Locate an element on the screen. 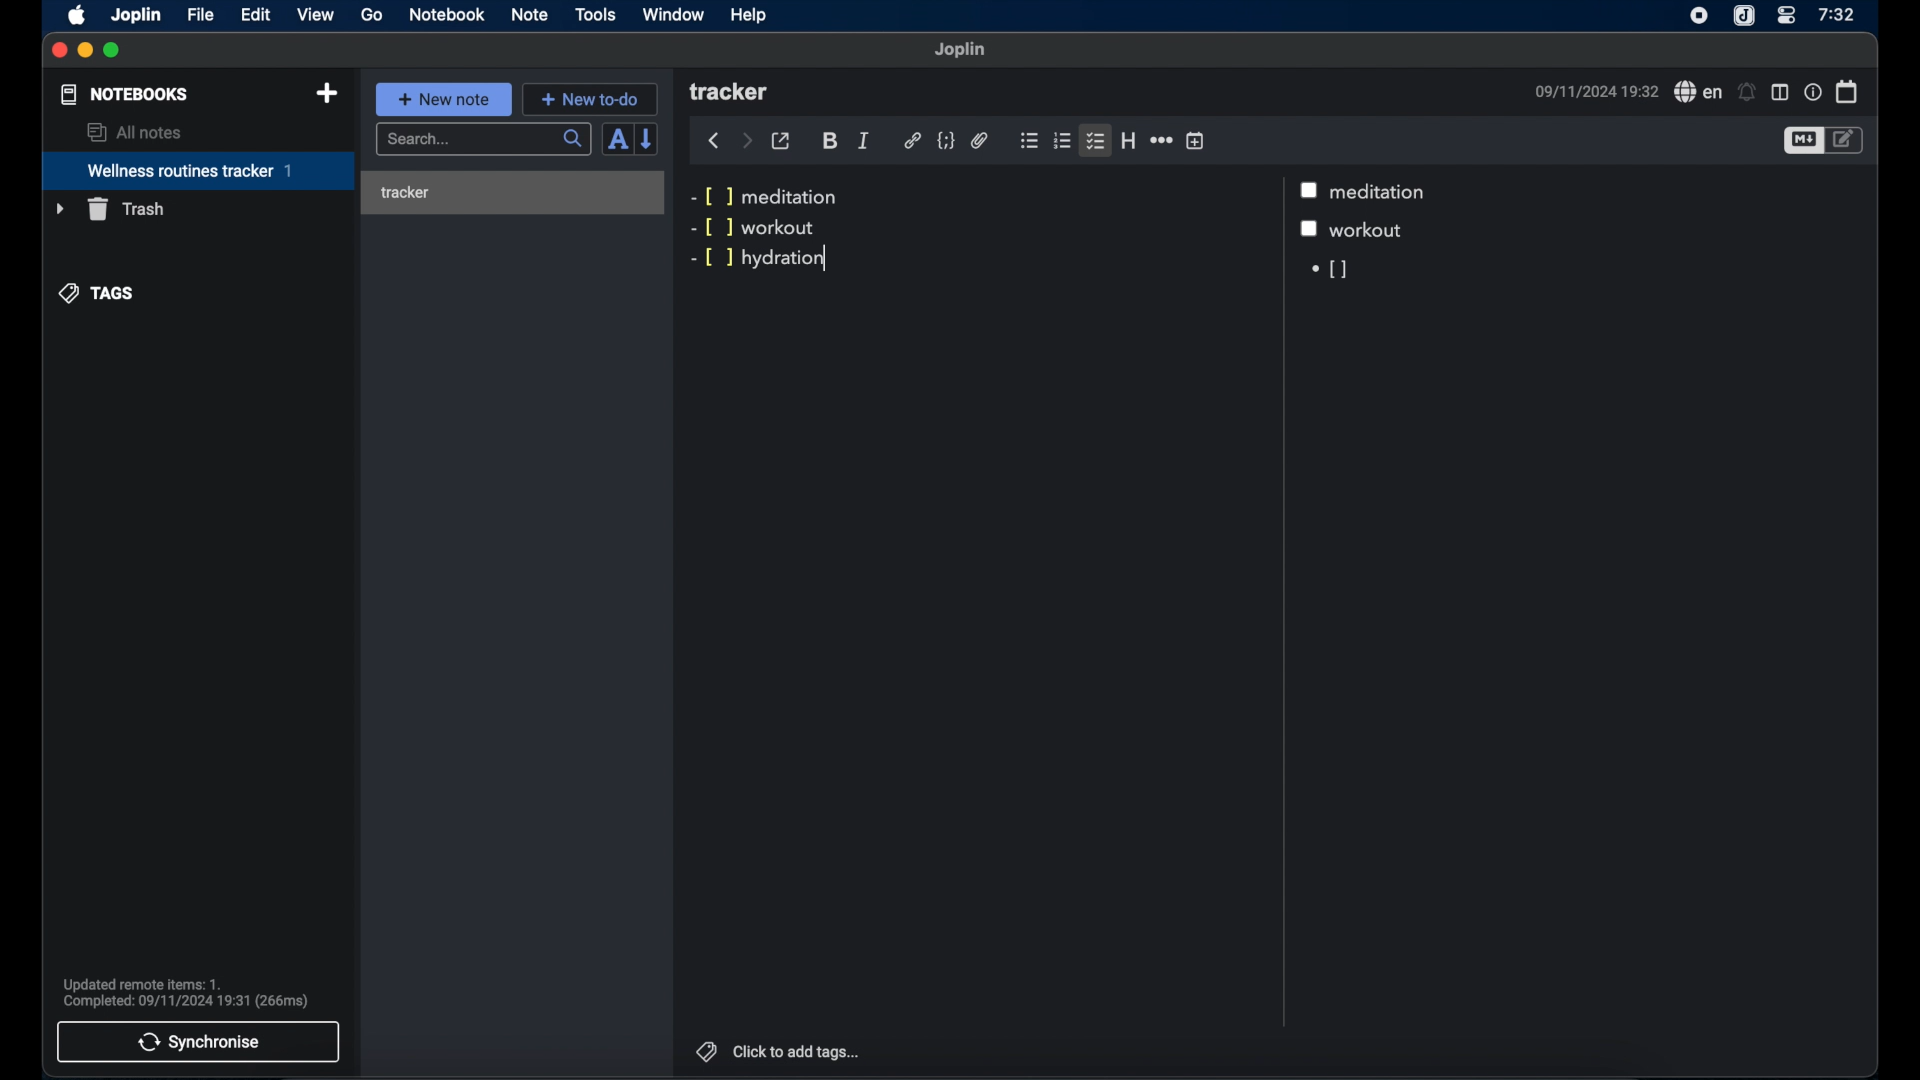 This screenshot has height=1080, width=1920. numbered list is located at coordinates (1063, 141).